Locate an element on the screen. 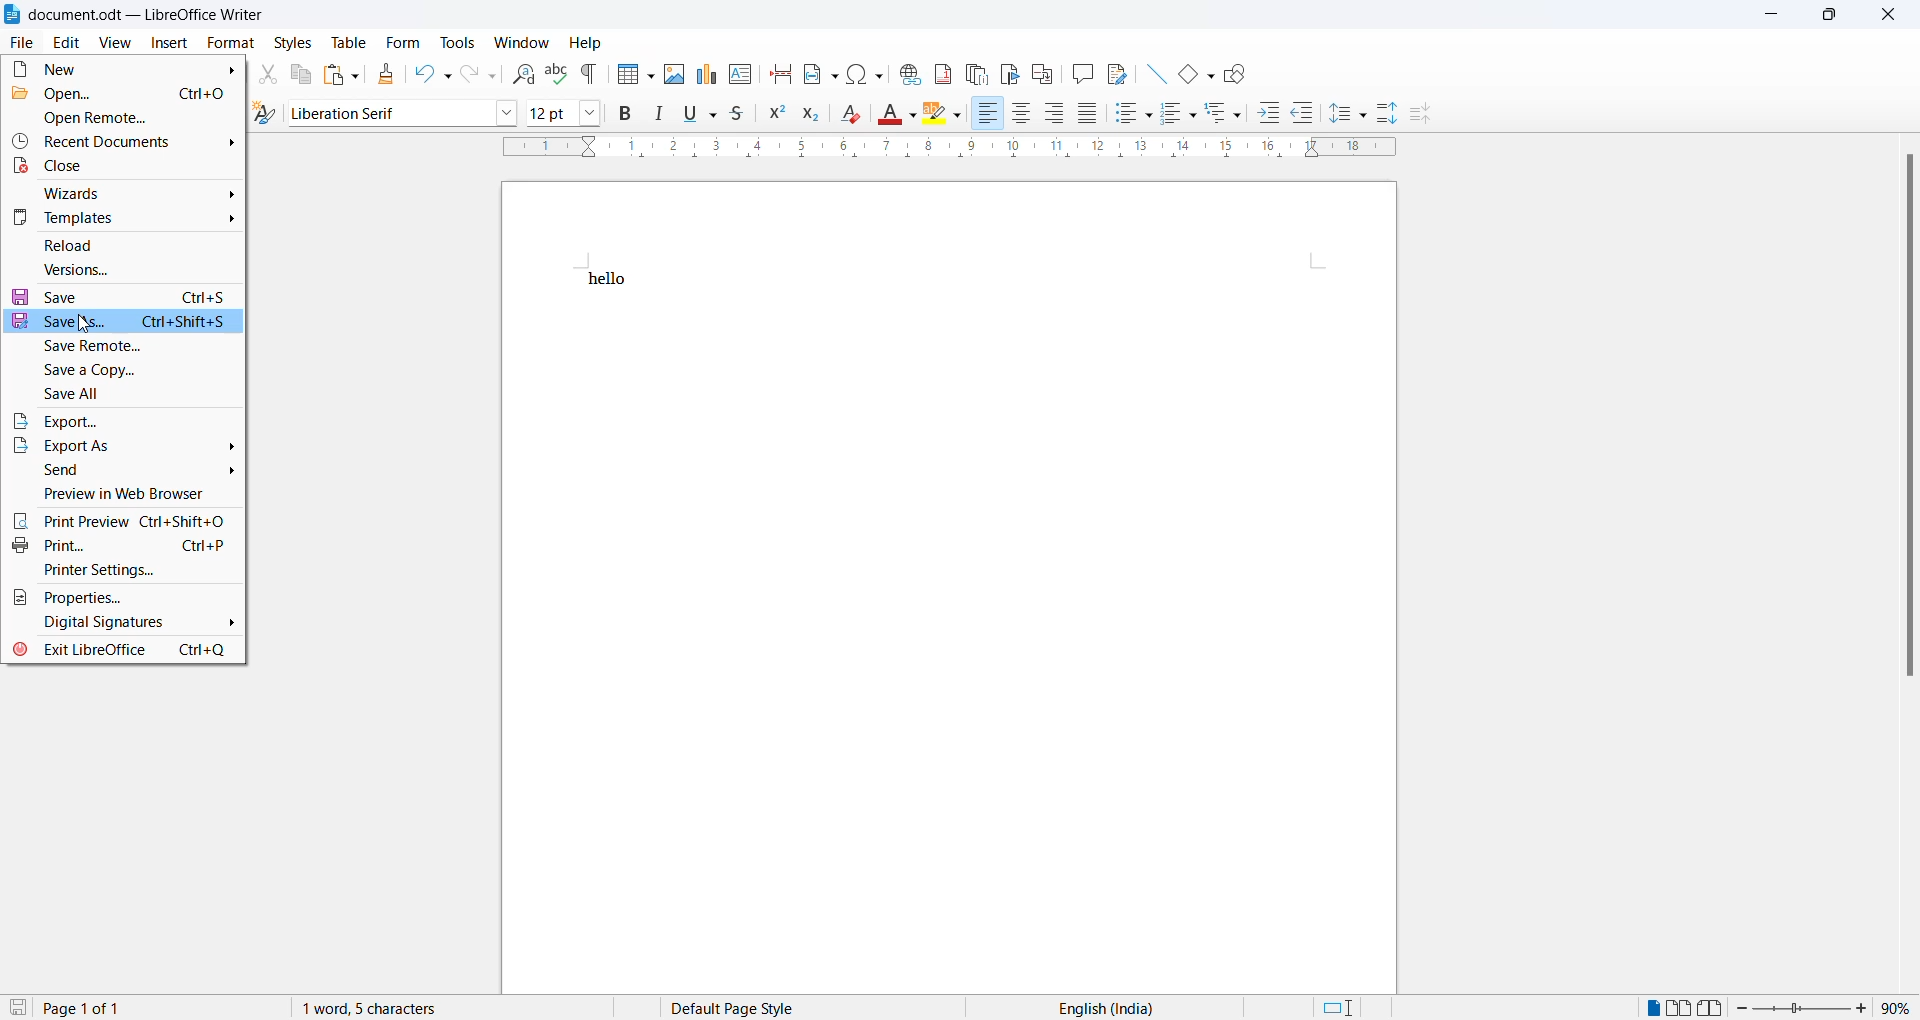  Underline is located at coordinates (698, 117).